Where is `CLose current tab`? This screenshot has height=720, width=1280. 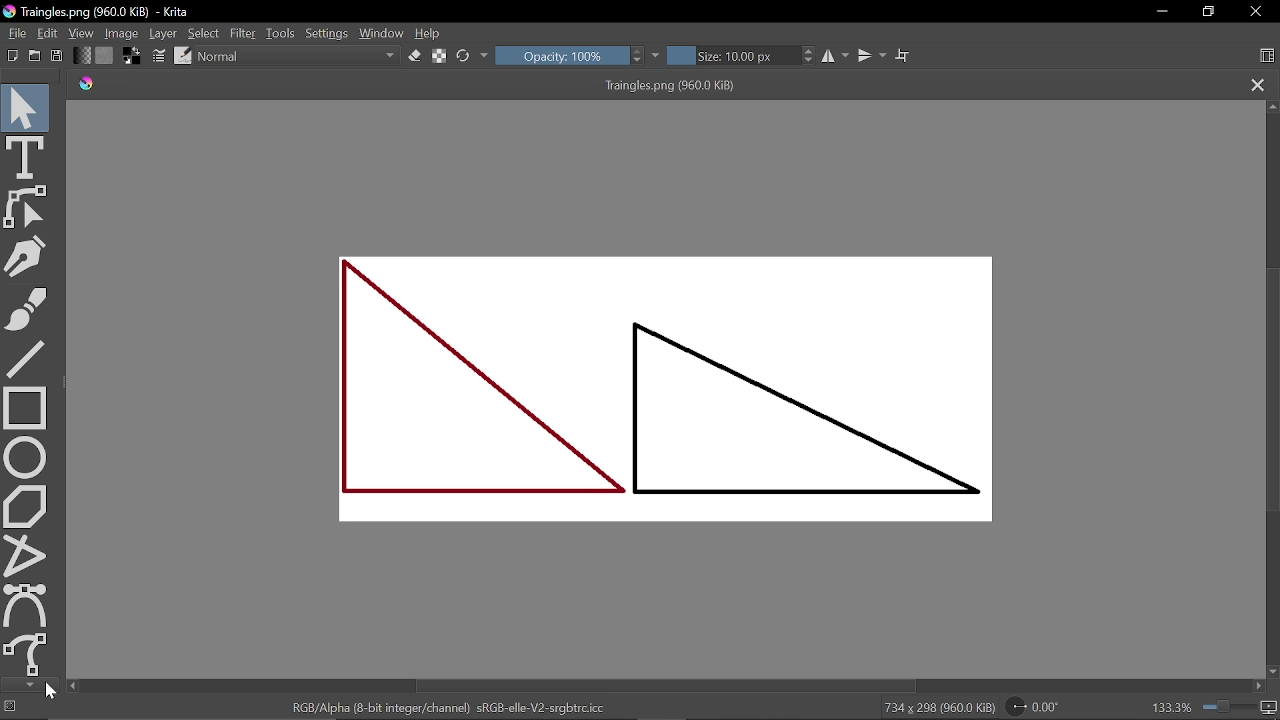 CLose current tab is located at coordinates (1258, 86).